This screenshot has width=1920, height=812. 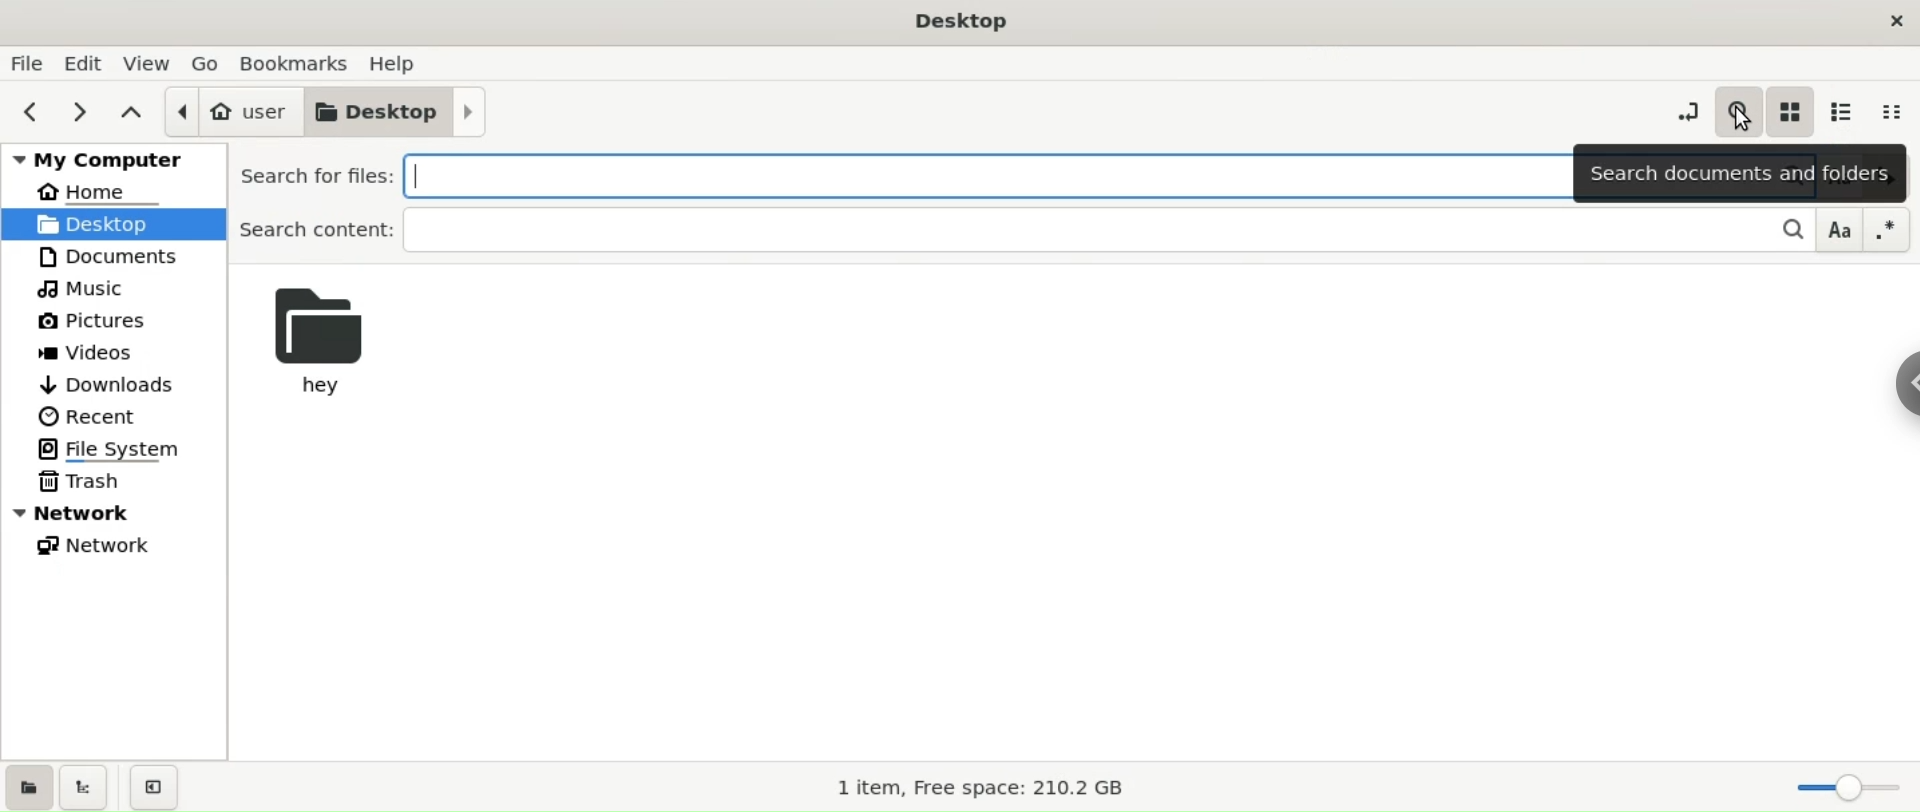 What do you see at coordinates (84, 63) in the screenshot?
I see `edit` at bounding box center [84, 63].